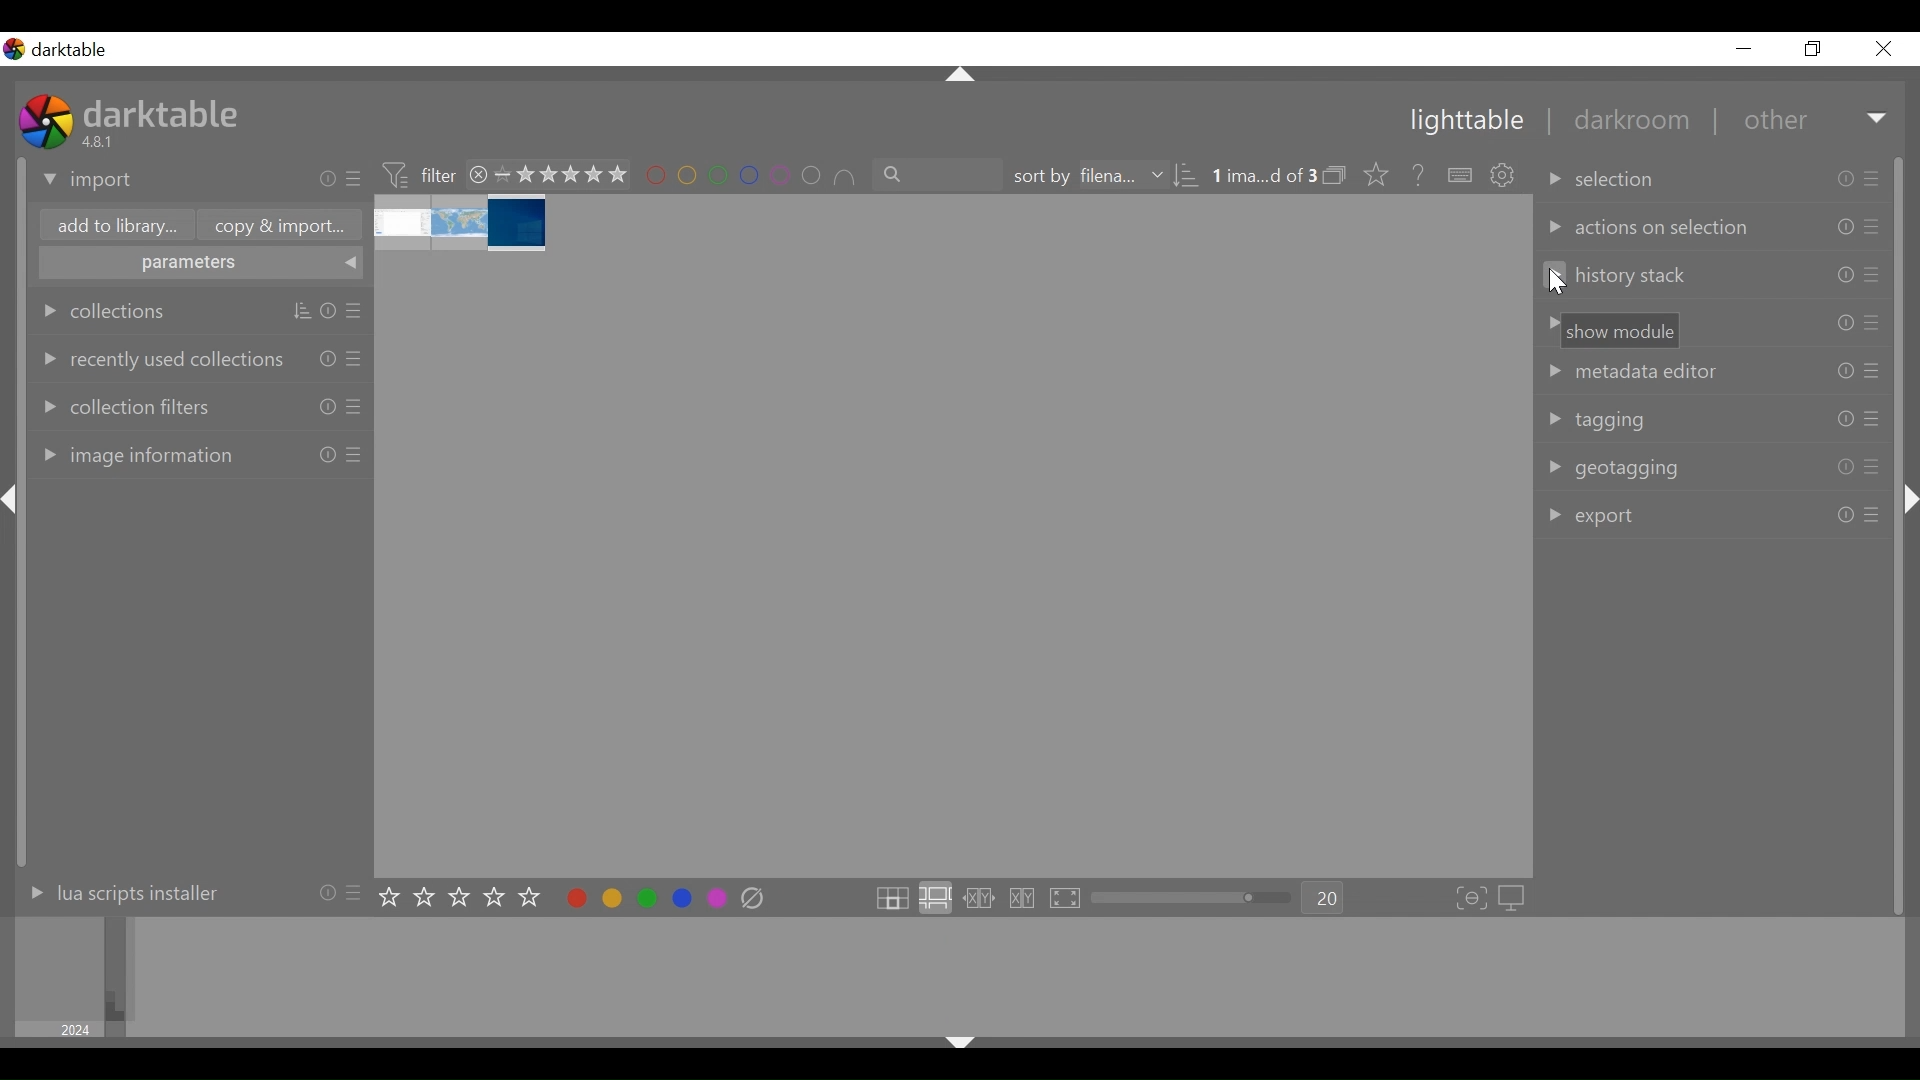  Describe the element at coordinates (1628, 371) in the screenshot. I see `metadata editor` at that location.